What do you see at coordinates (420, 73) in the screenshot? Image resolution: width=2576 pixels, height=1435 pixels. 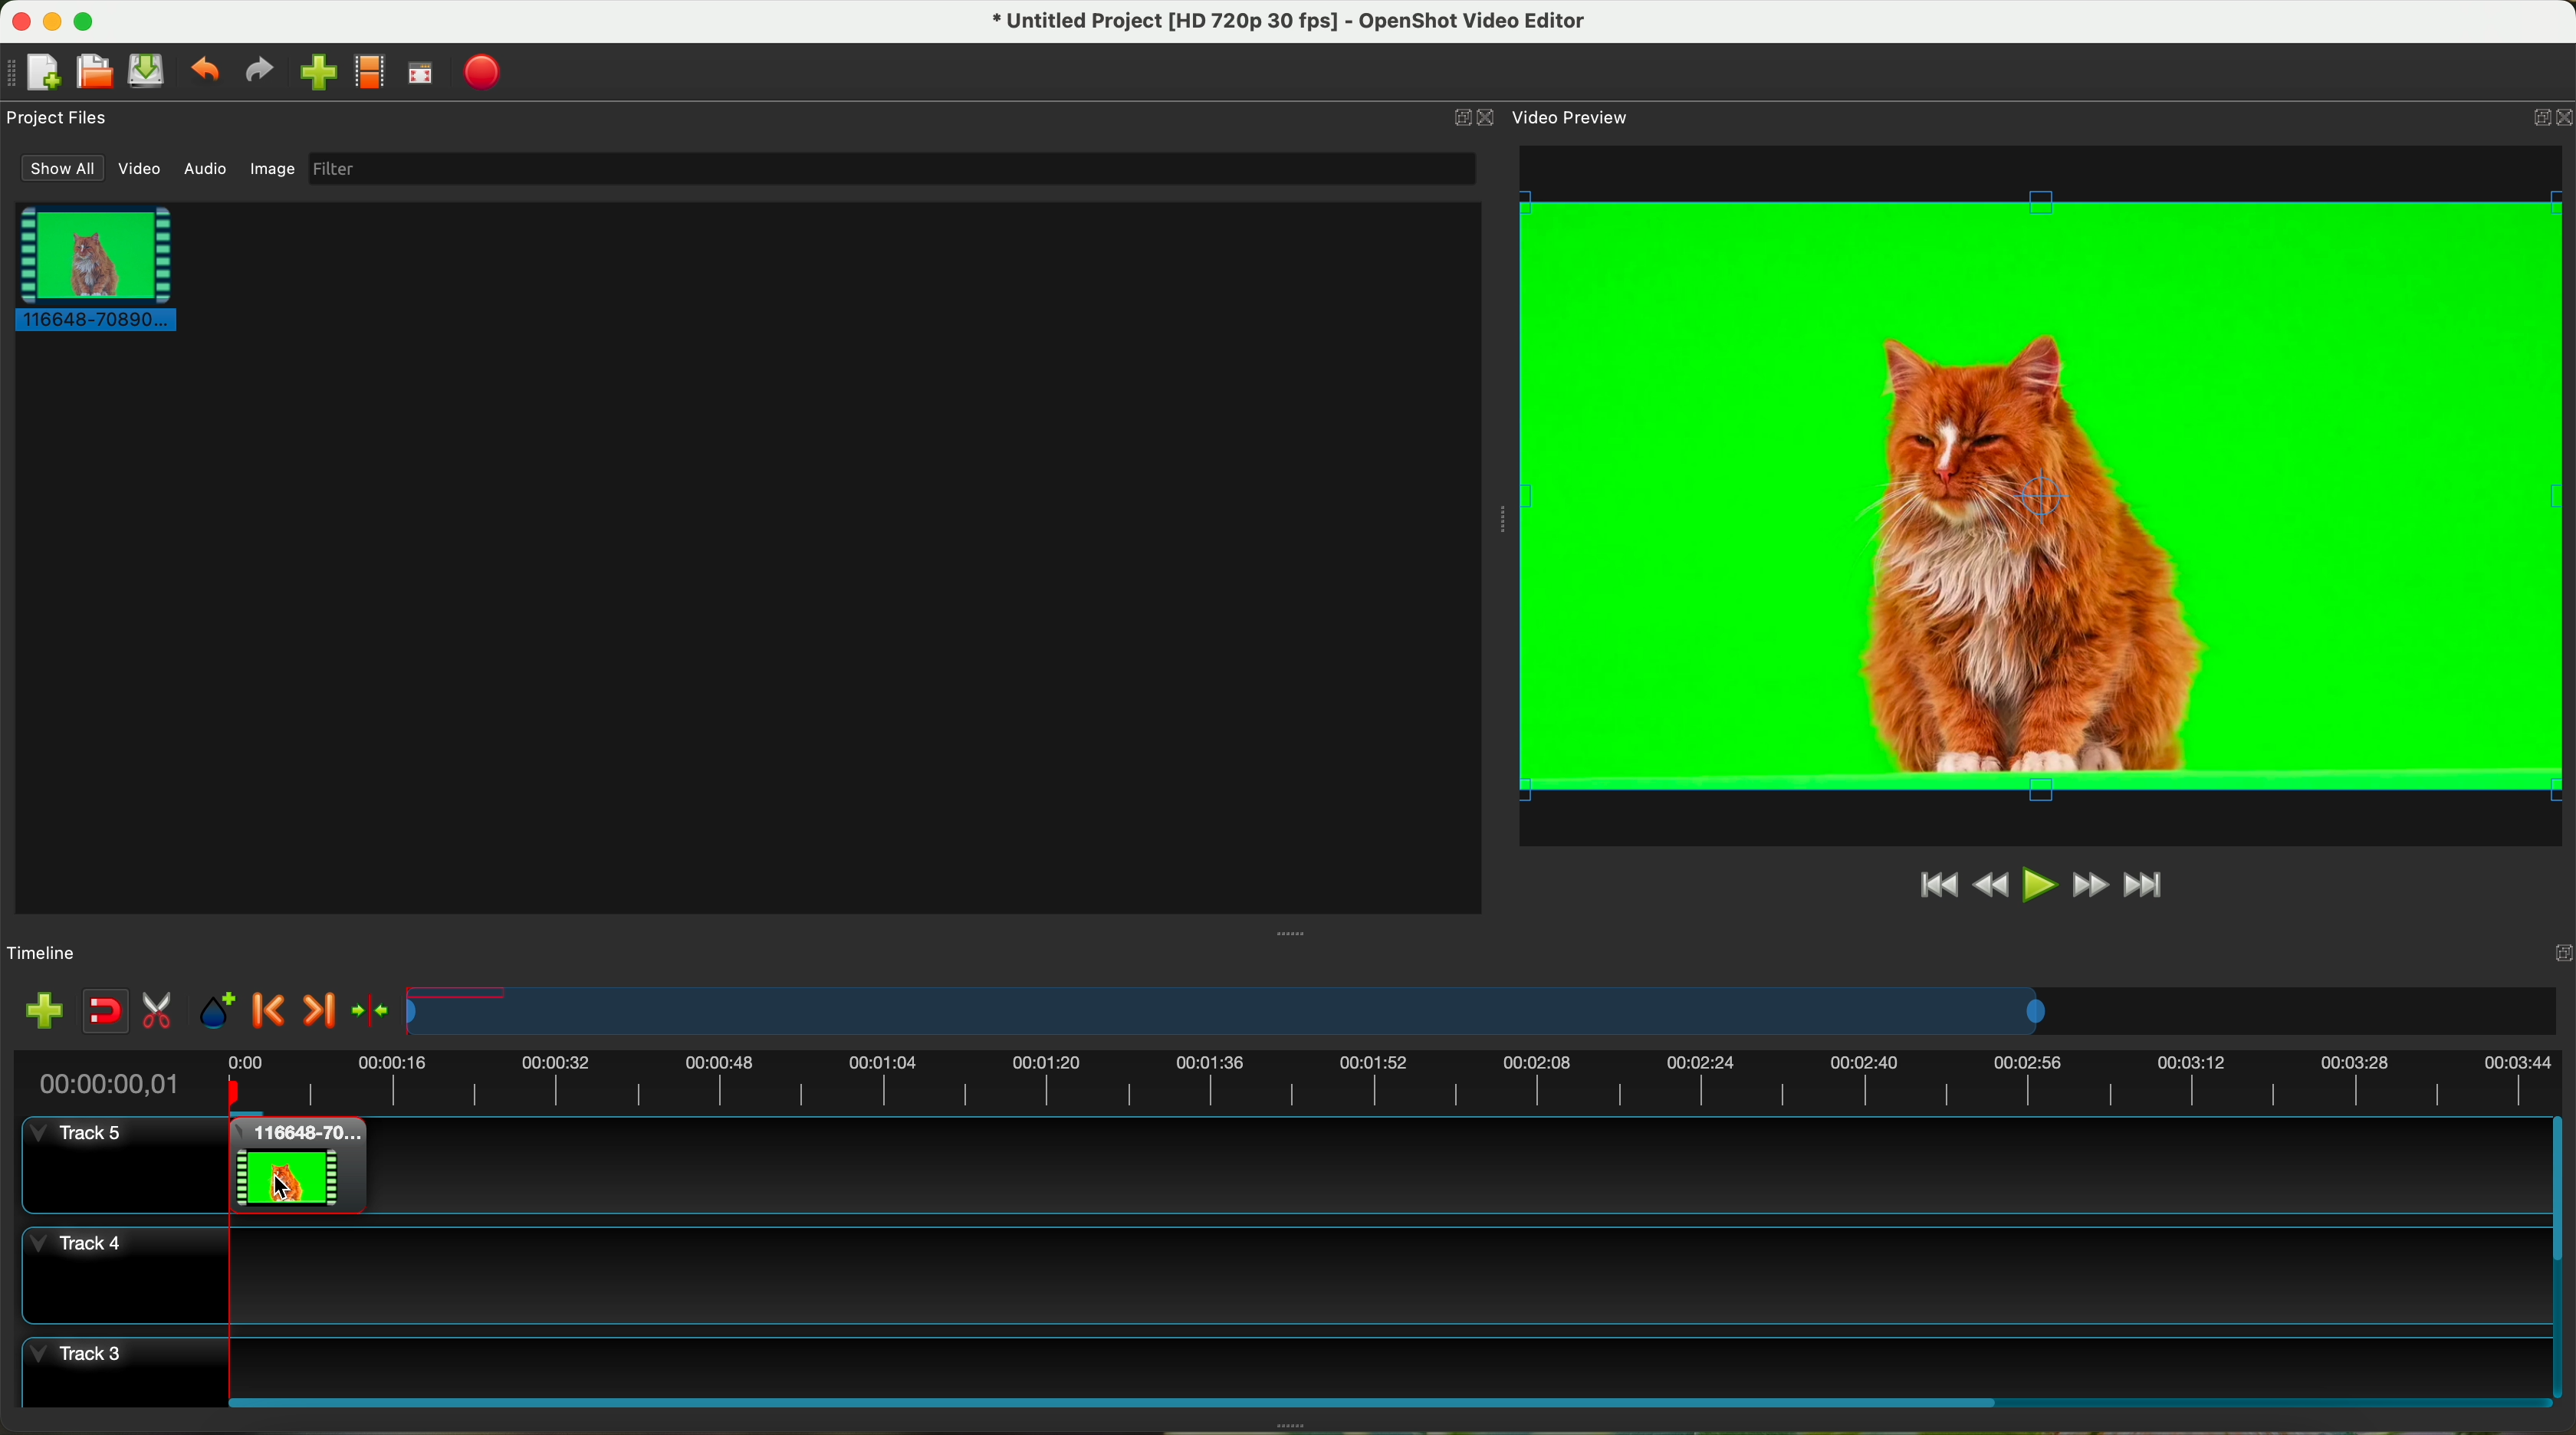 I see `full screen` at bounding box center [420, 73].